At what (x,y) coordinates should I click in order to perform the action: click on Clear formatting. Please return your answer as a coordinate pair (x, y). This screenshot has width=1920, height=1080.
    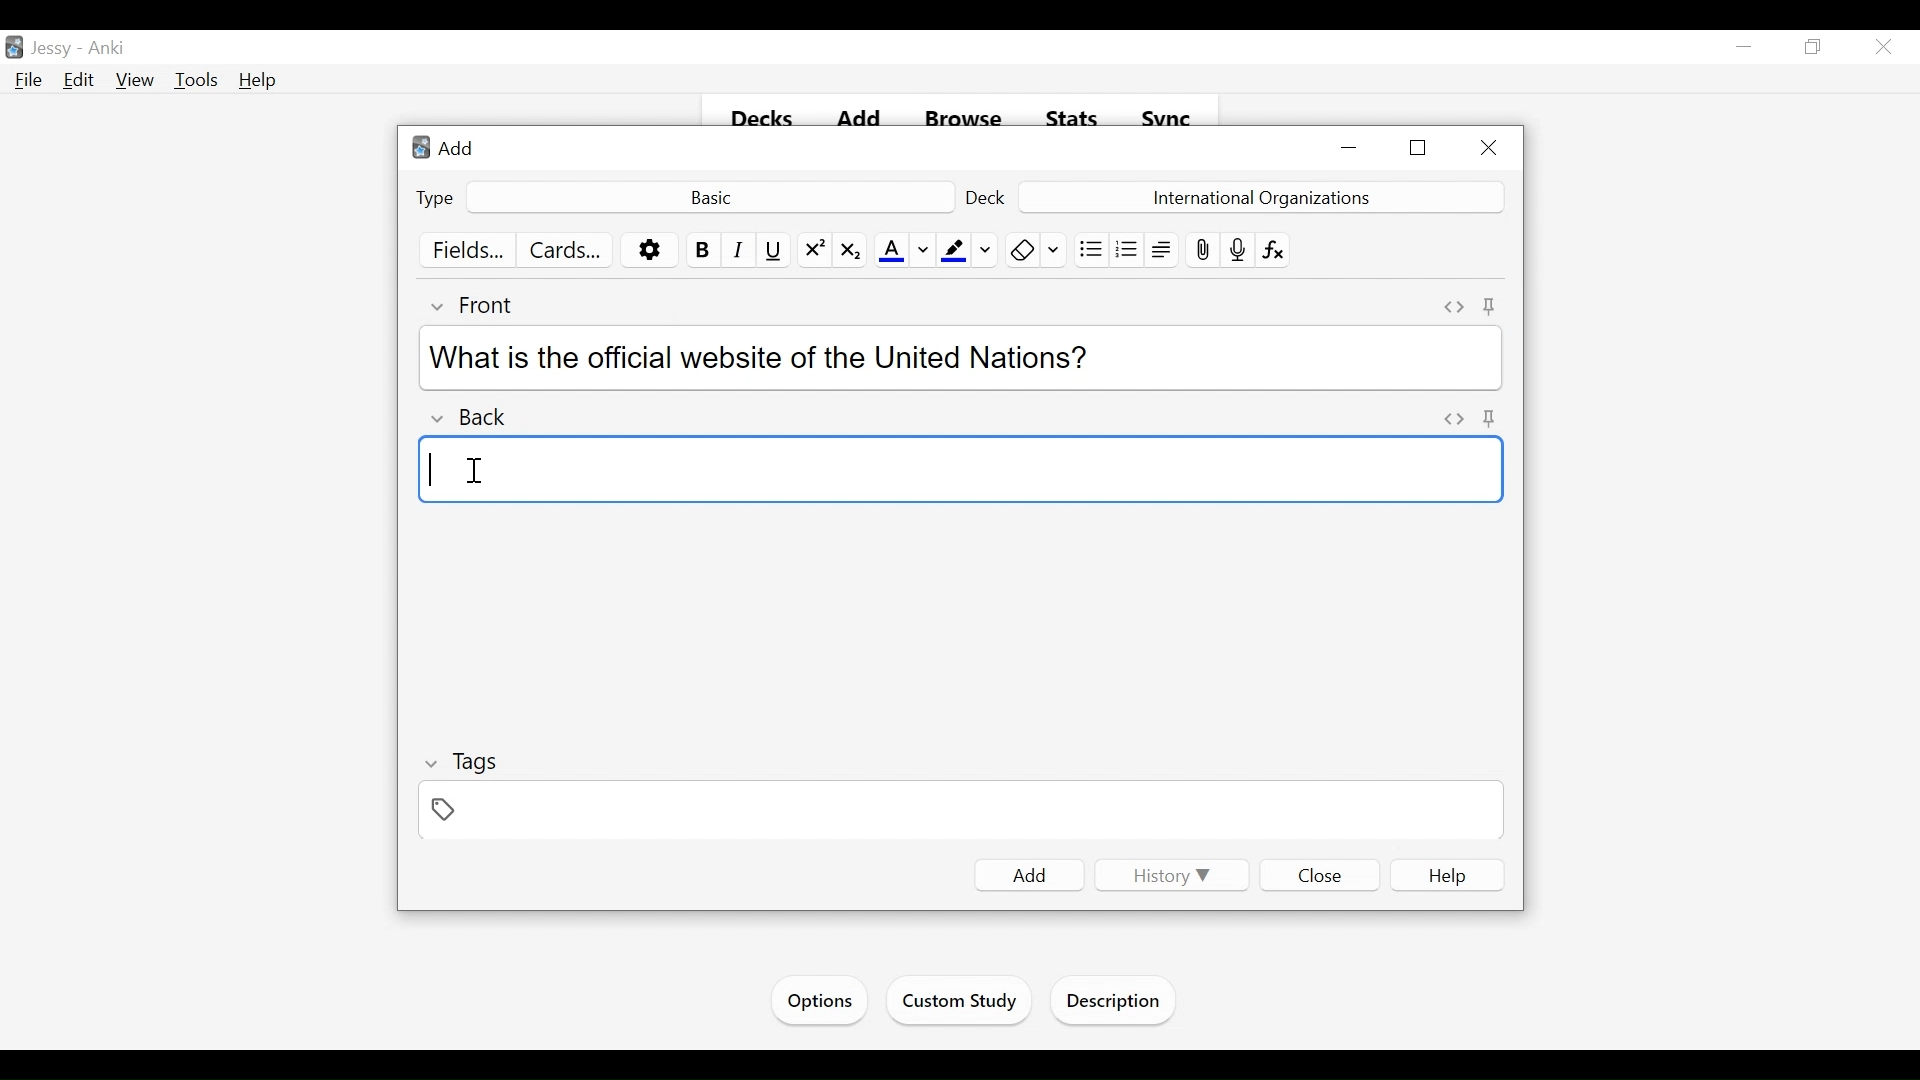
    Looking at the image, I should click on (1019, 249).